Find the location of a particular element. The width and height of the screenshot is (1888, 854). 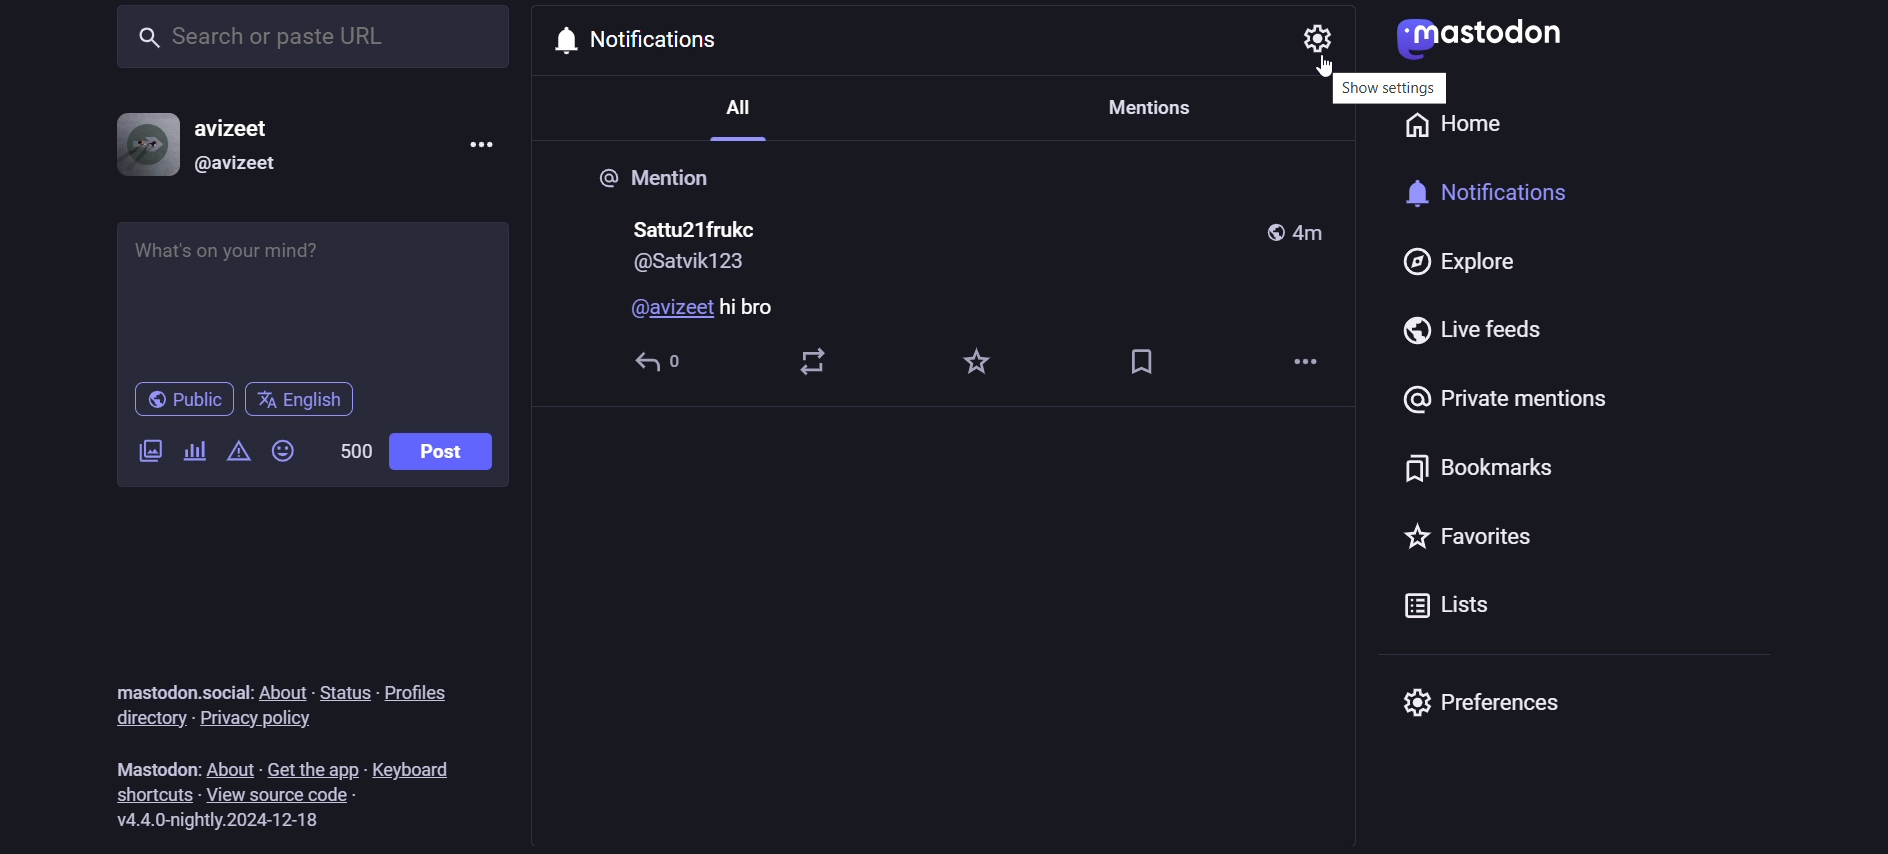

show setting is located at coordinates (1338, 88).